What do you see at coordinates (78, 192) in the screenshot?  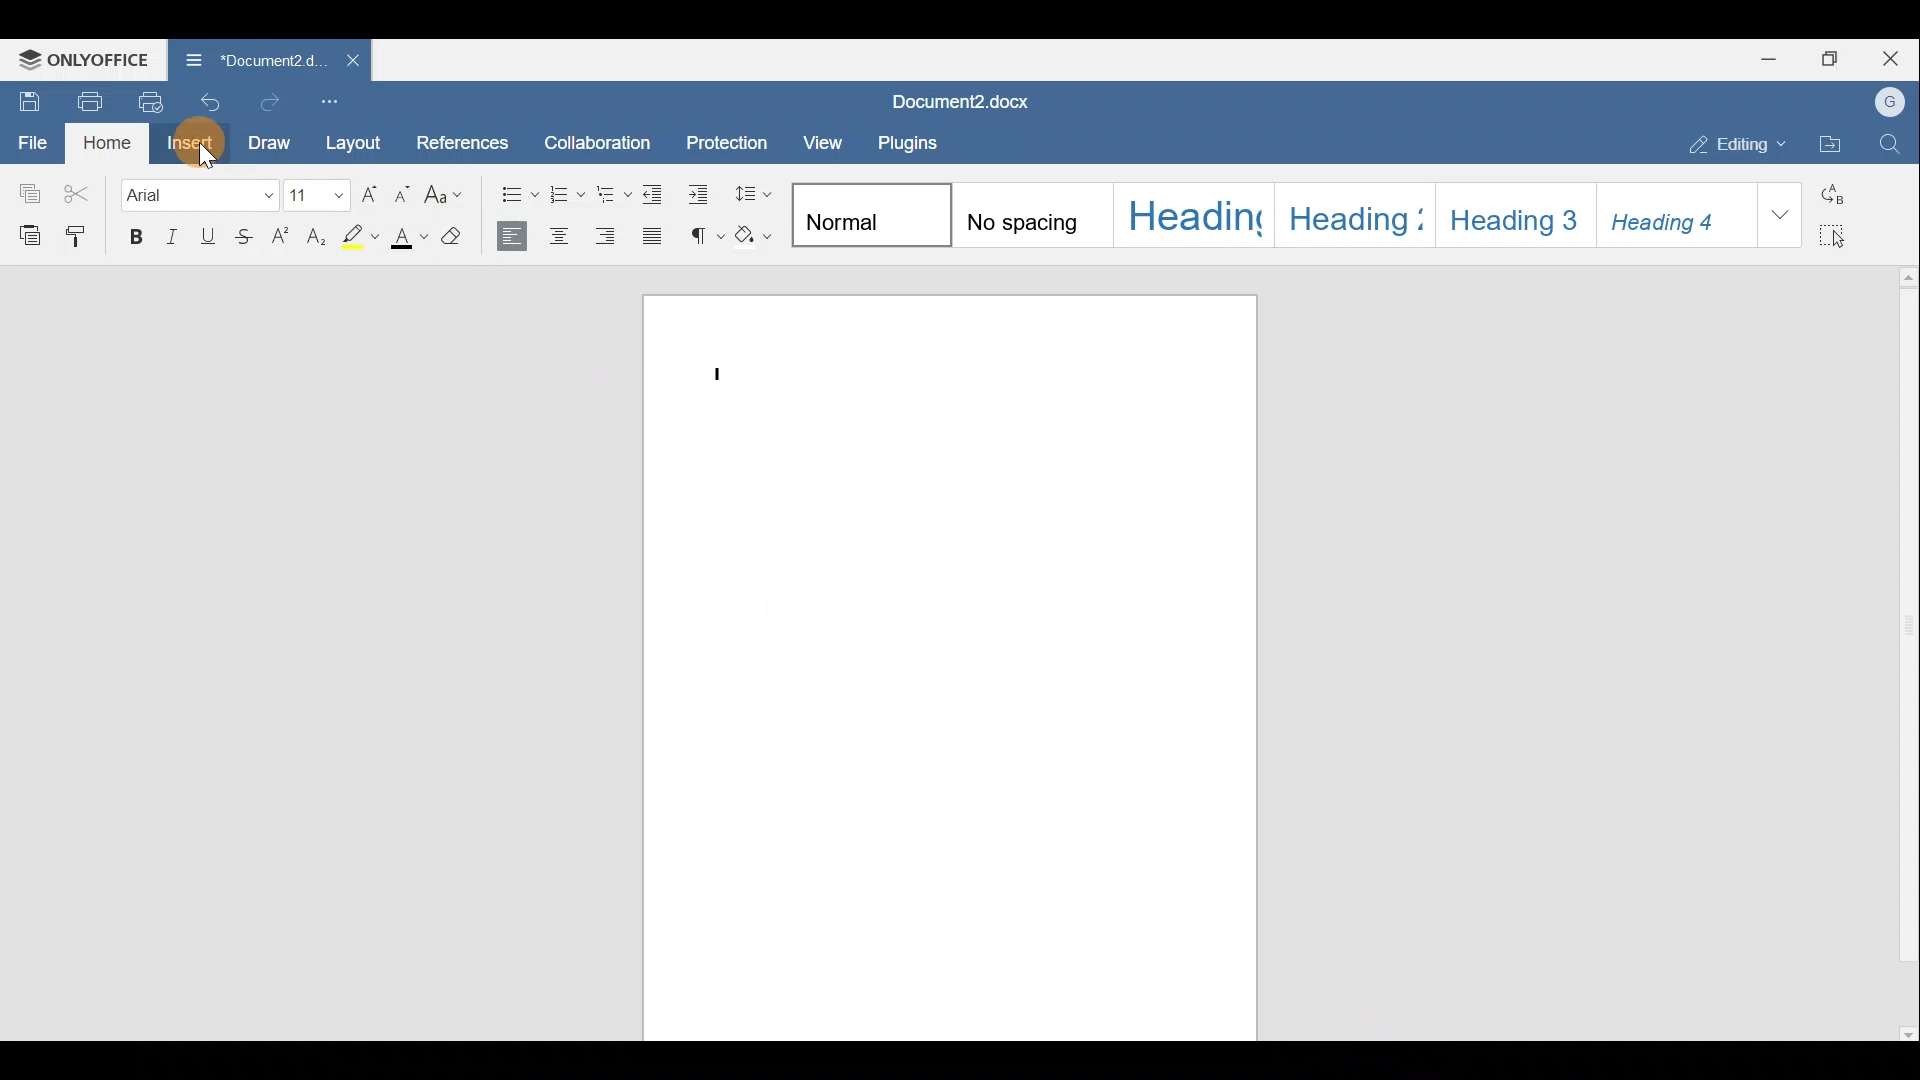 I see `Cut` at bounding box center [78, 192].